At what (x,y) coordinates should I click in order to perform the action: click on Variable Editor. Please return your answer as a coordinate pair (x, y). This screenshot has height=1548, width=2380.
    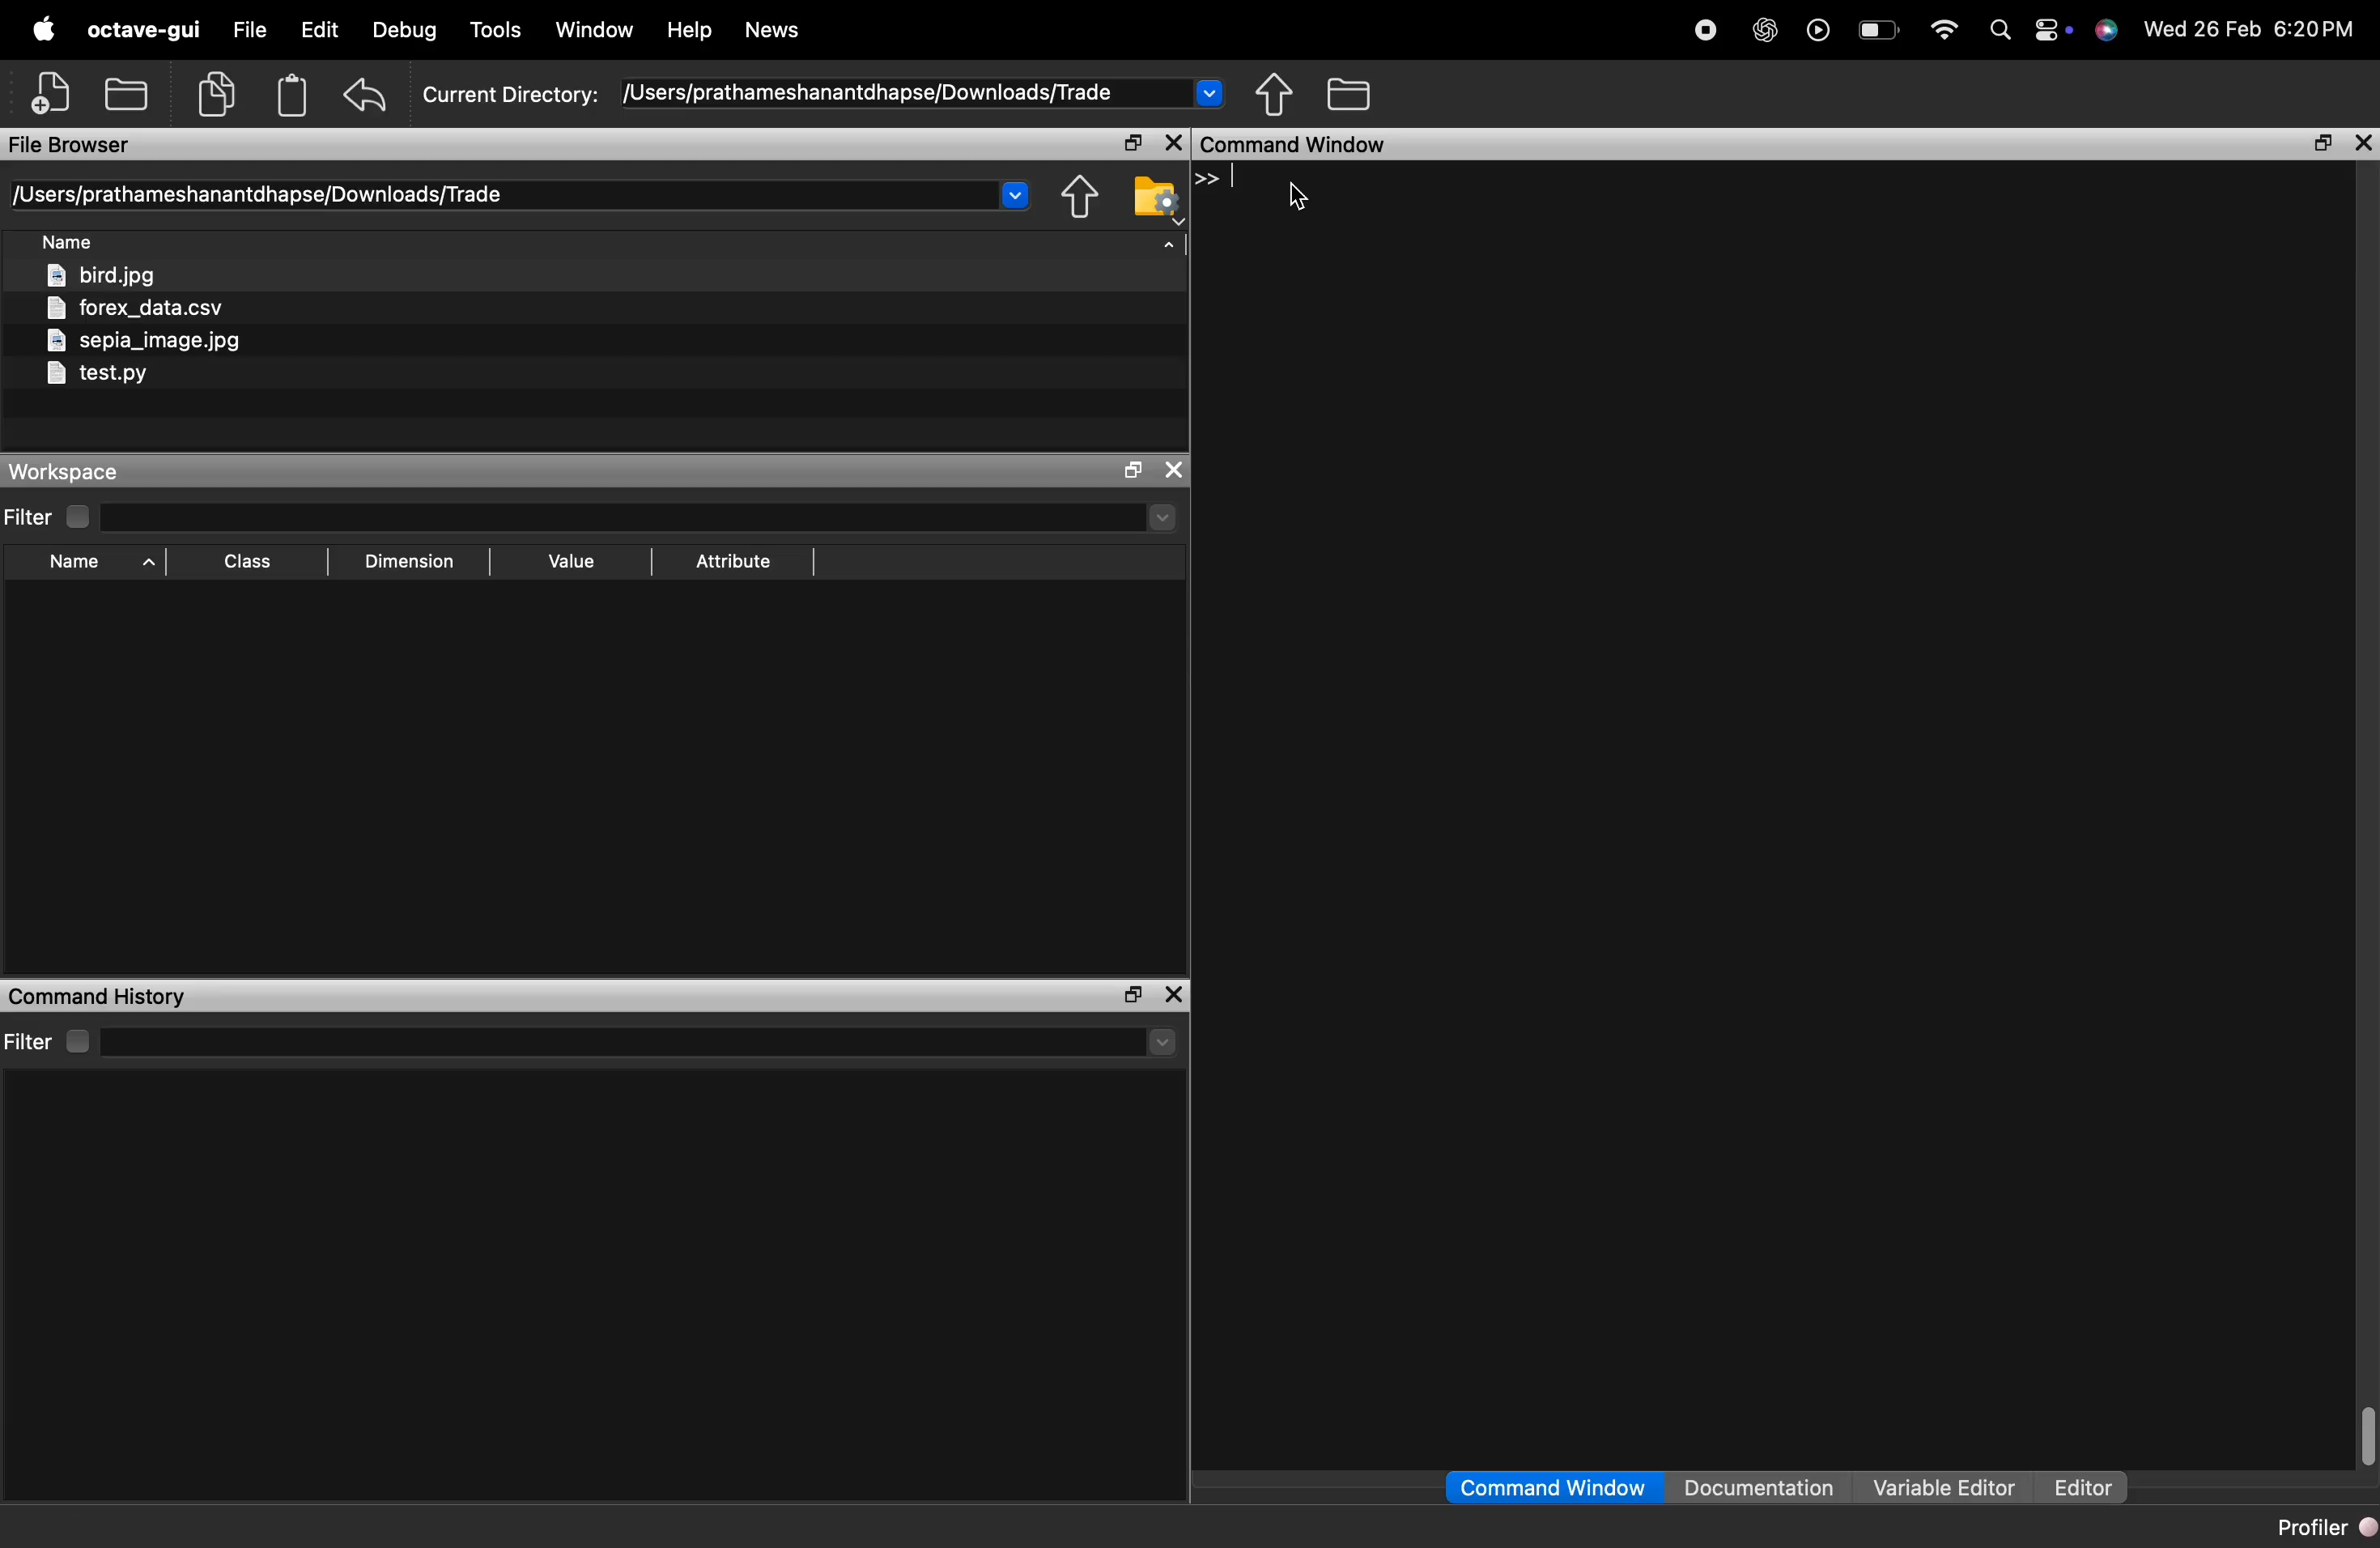
    Looking at the image, I should click on (1947, 1486).